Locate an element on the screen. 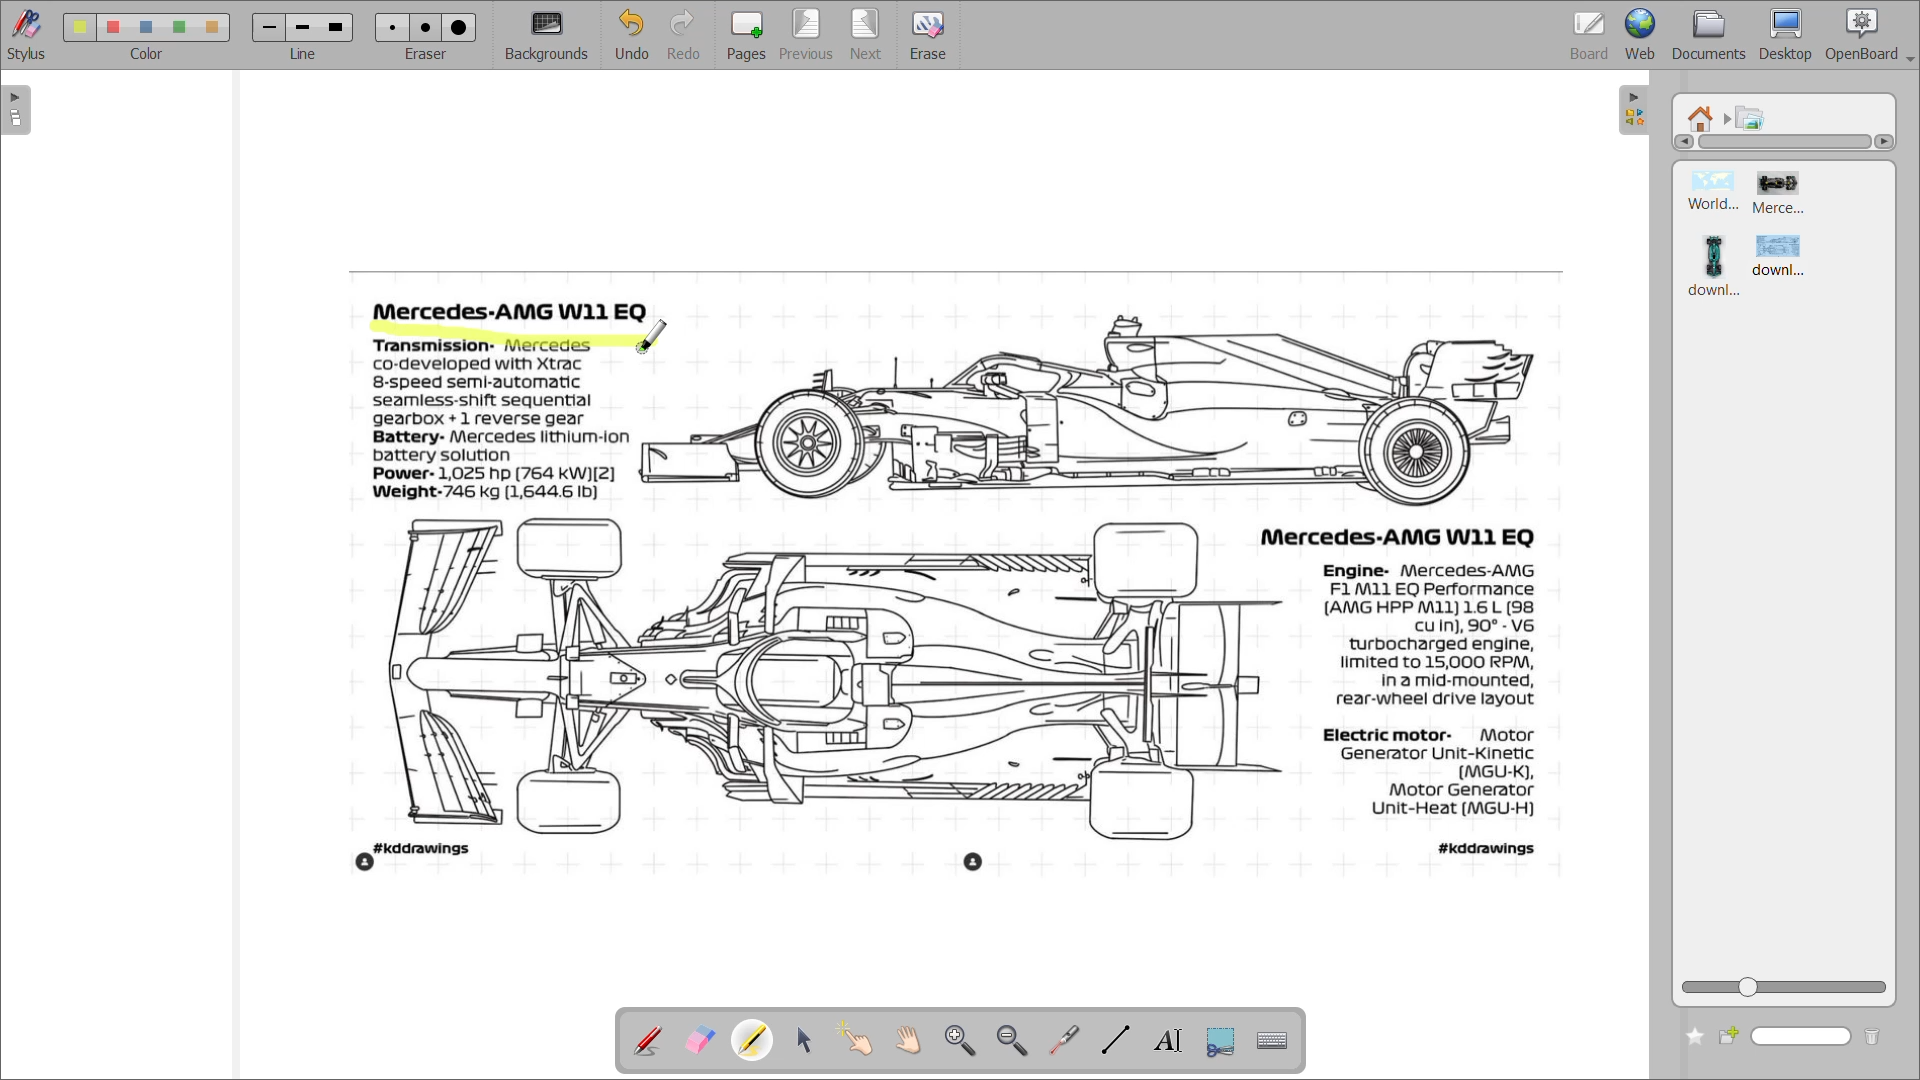 The height and width of the screenshot is (1080, 1920). virtual pointer is located at coordinates (1066, 1040).